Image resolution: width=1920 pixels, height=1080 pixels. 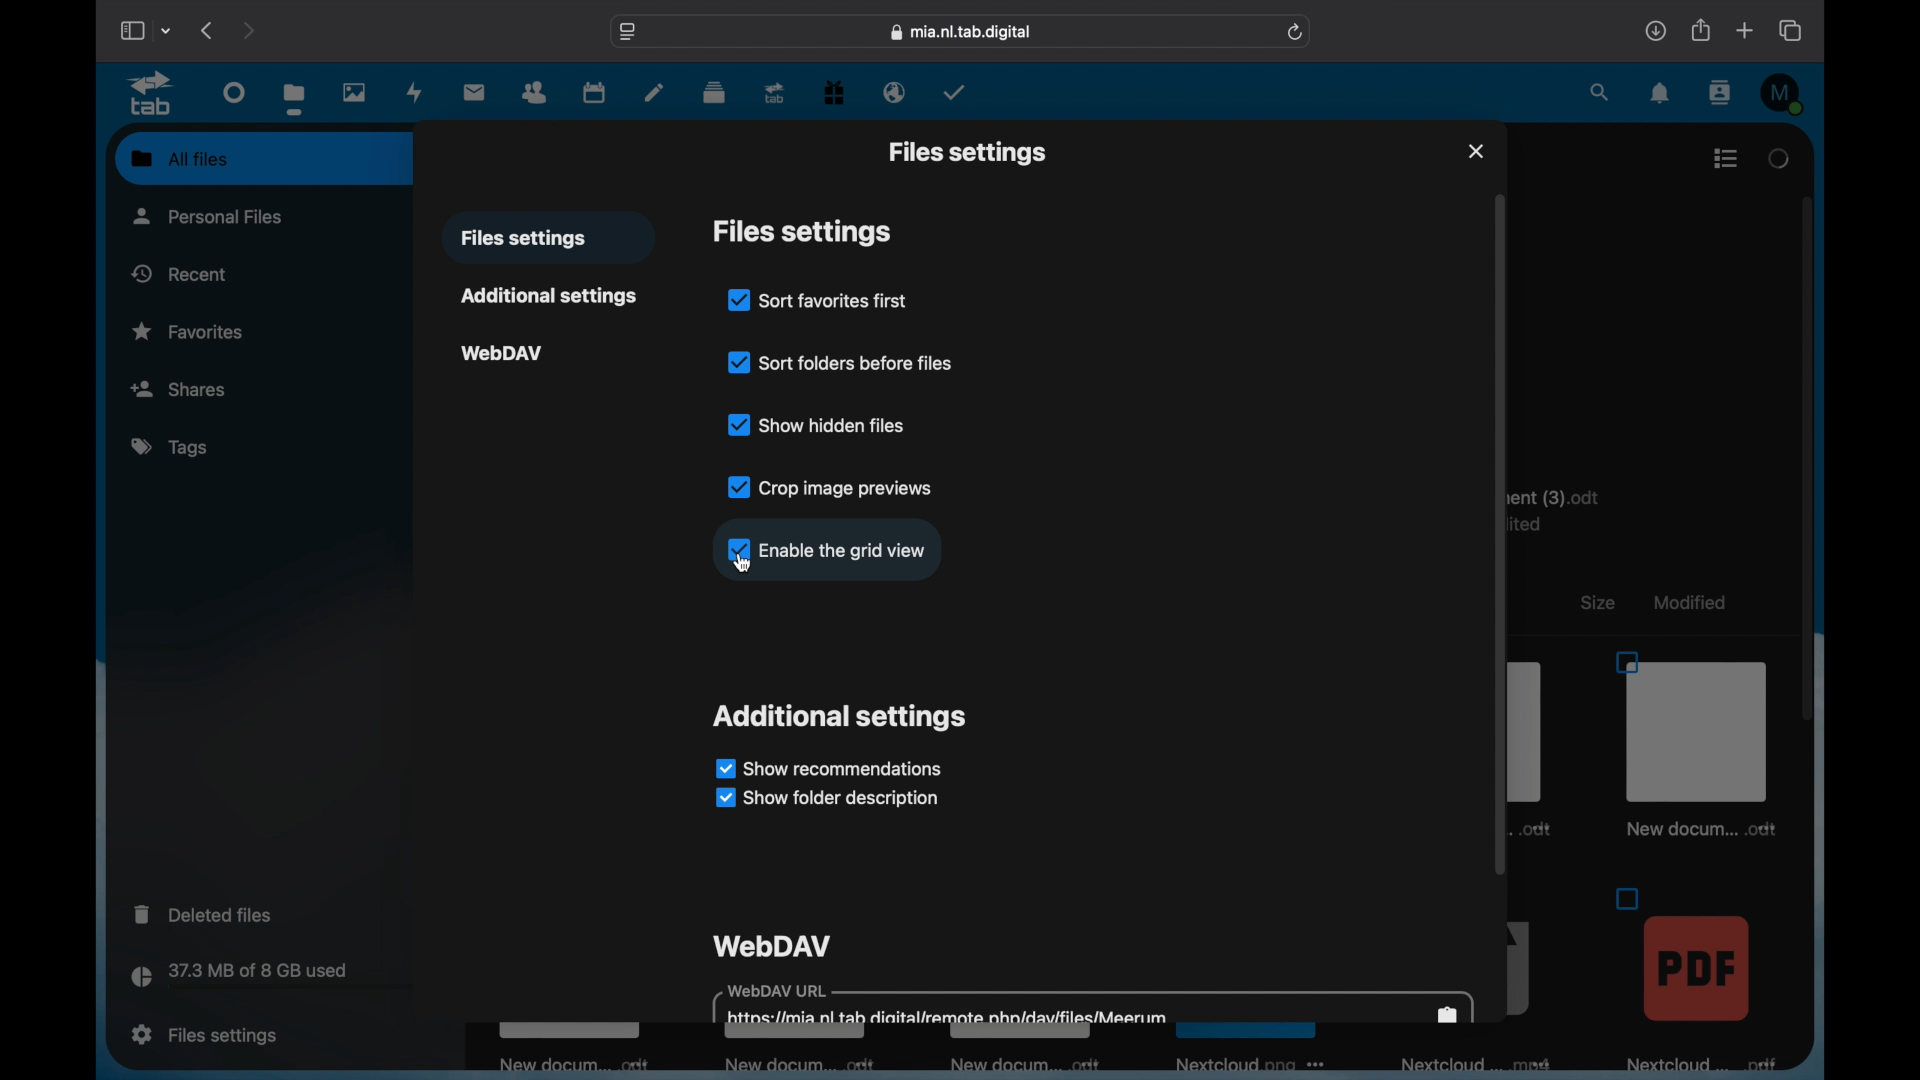 I want to click on refresh, so click(x=1296, y=31).